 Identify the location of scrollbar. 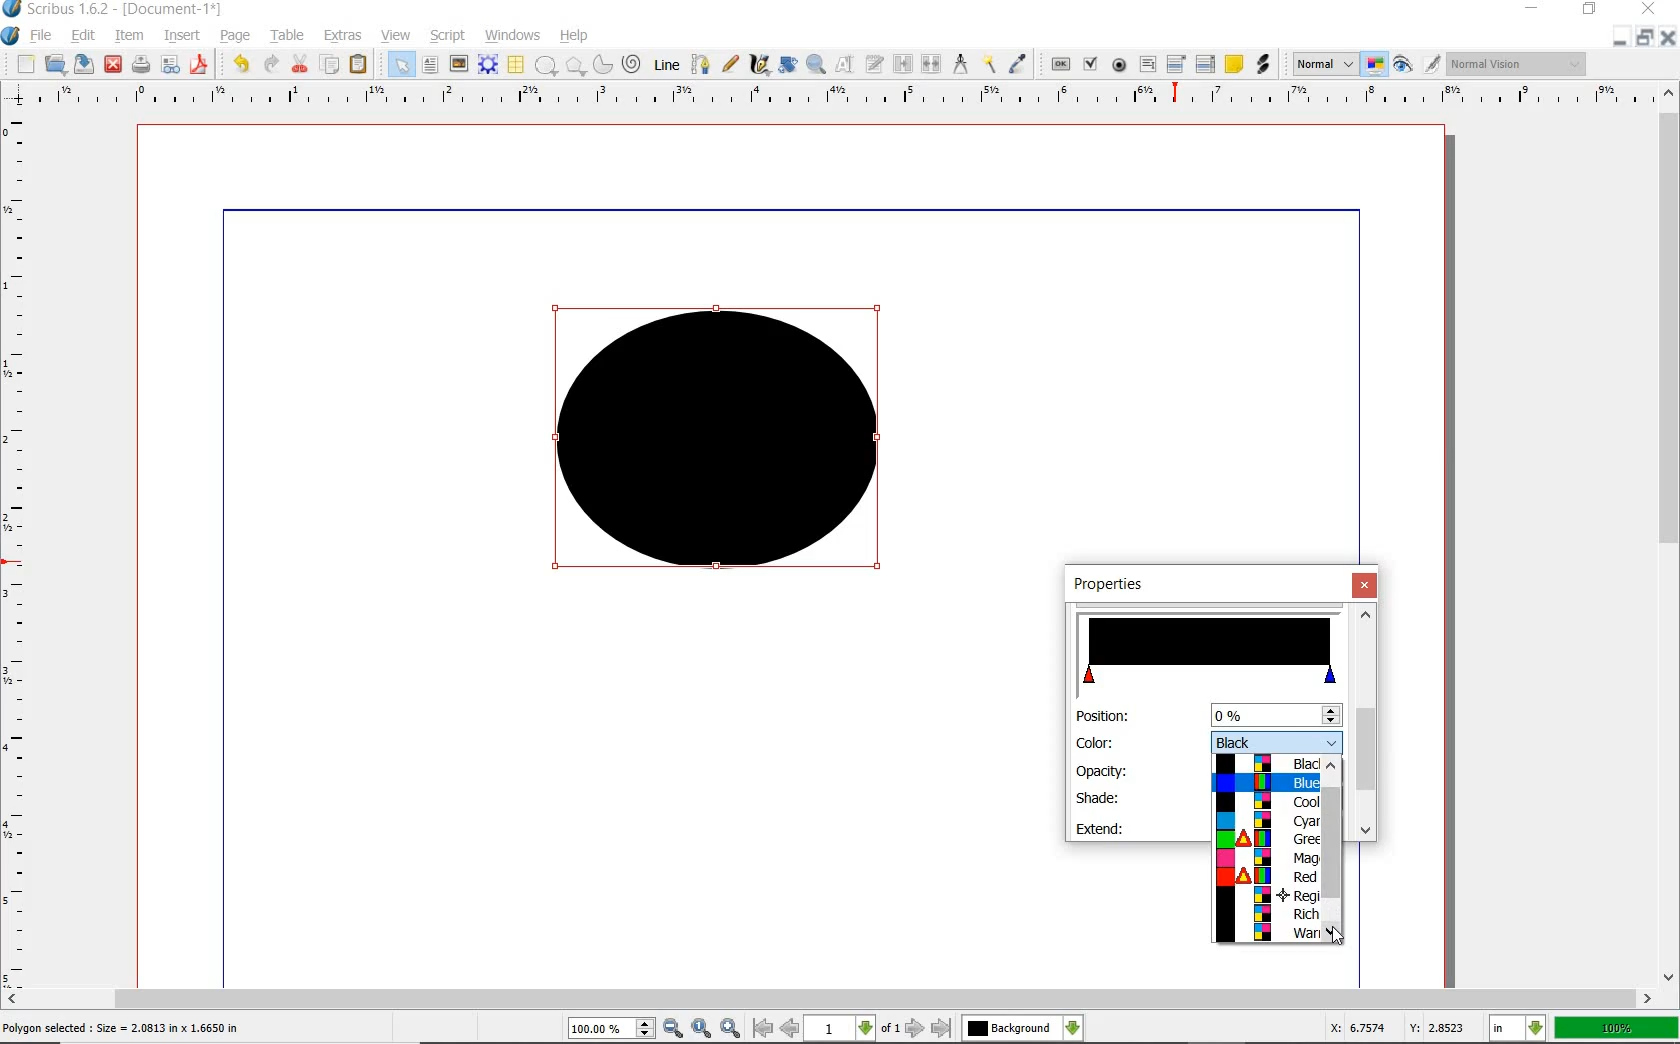
(1332, 842).